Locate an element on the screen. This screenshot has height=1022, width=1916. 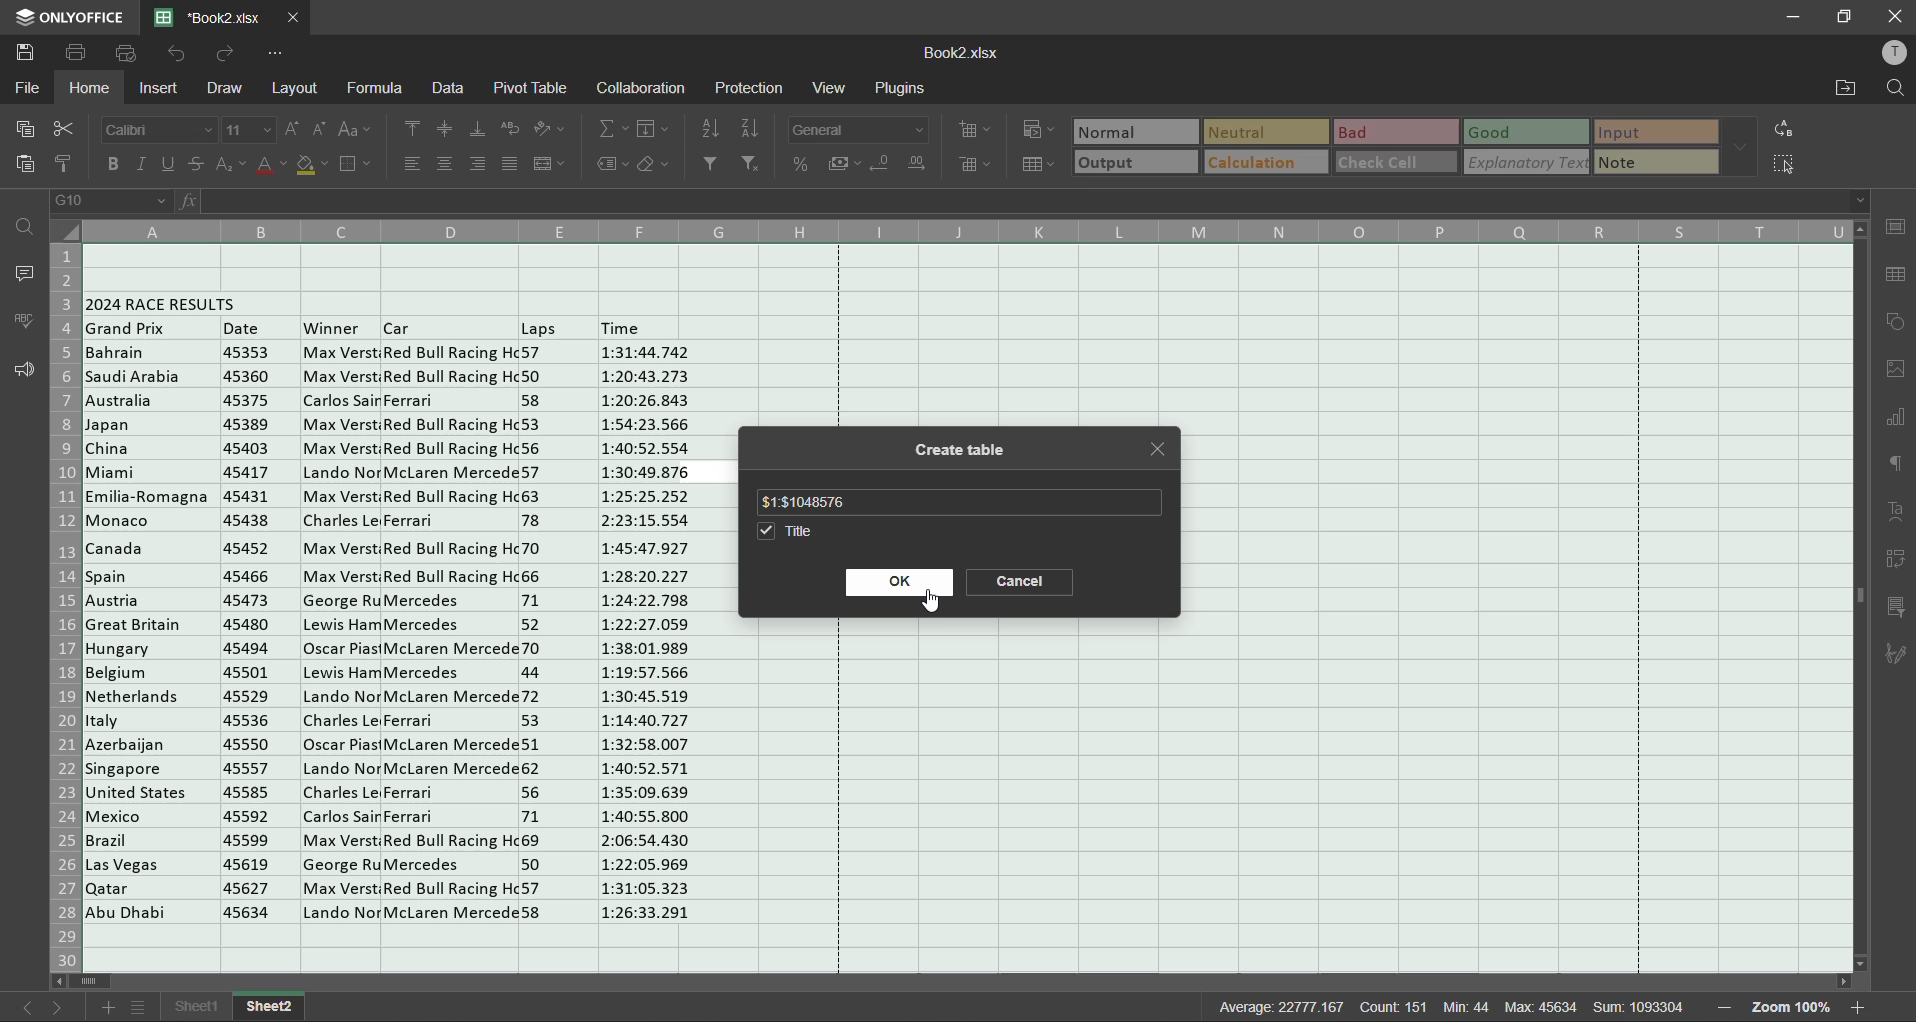
change case is located at coordinates (353, 131).